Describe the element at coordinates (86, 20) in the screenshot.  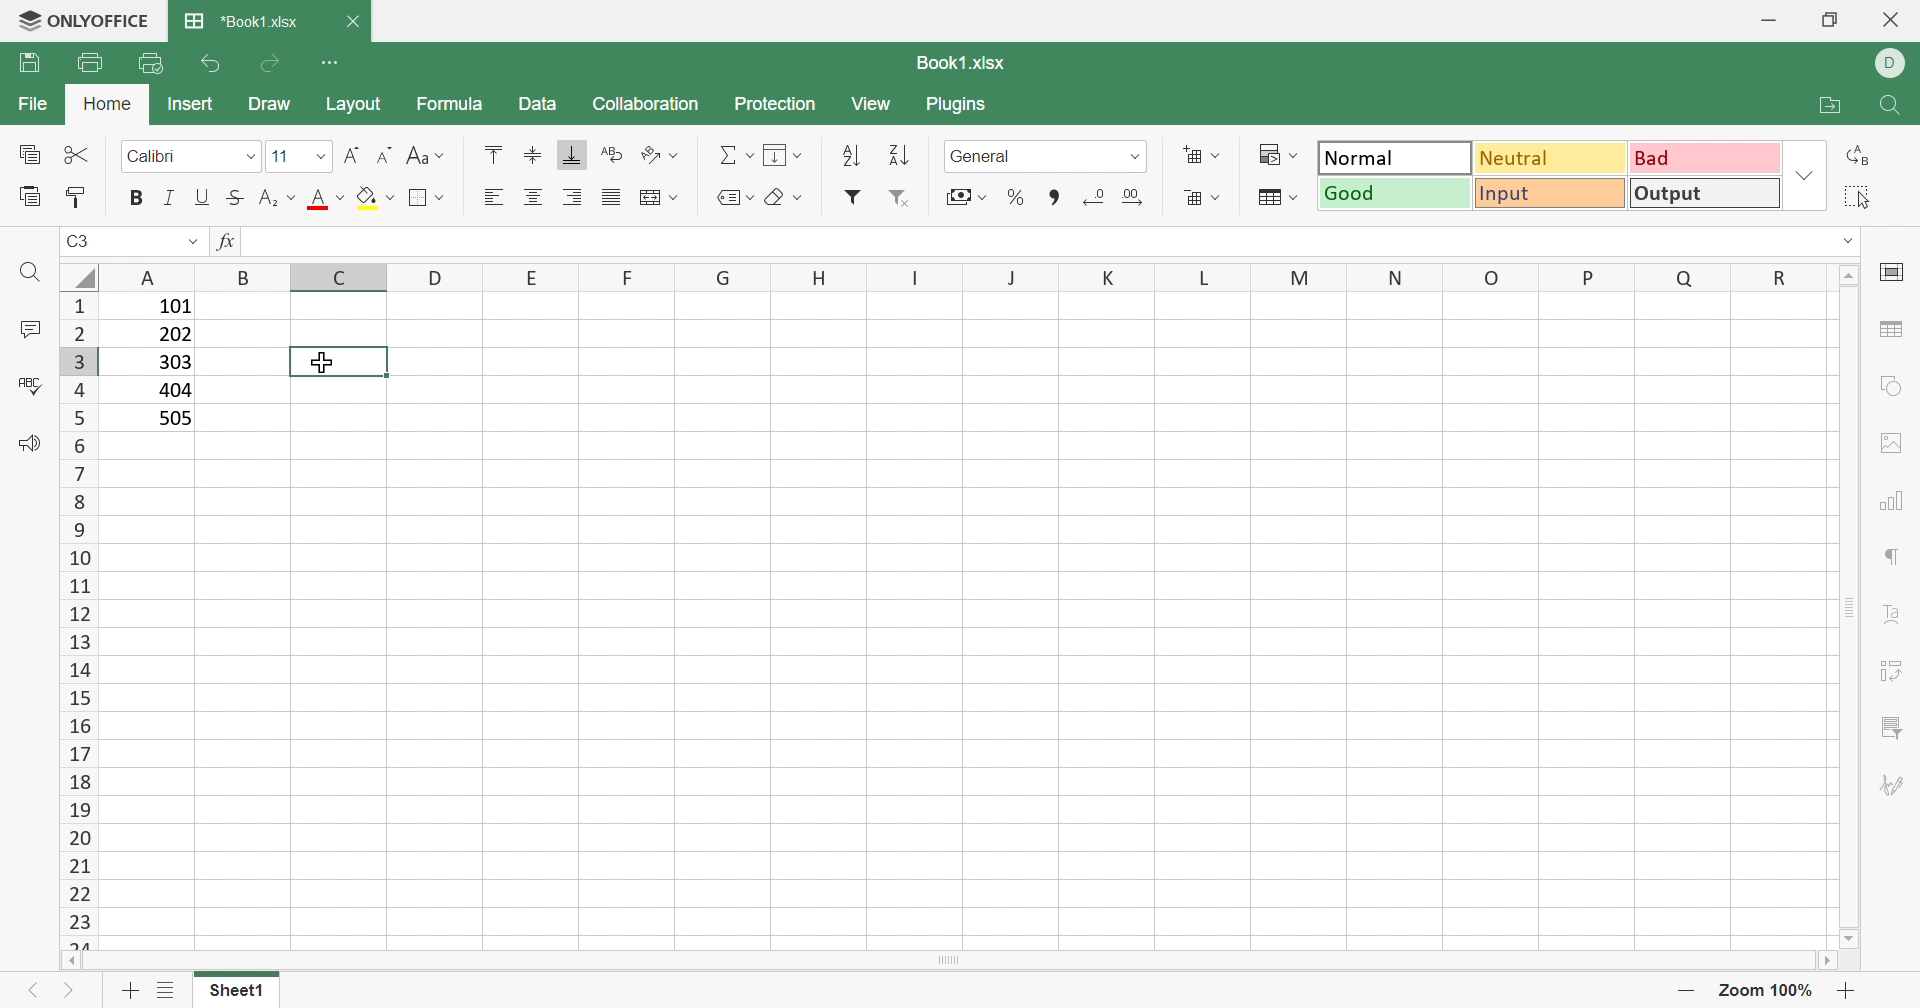
I see `ONLYOFFICE` at that location.